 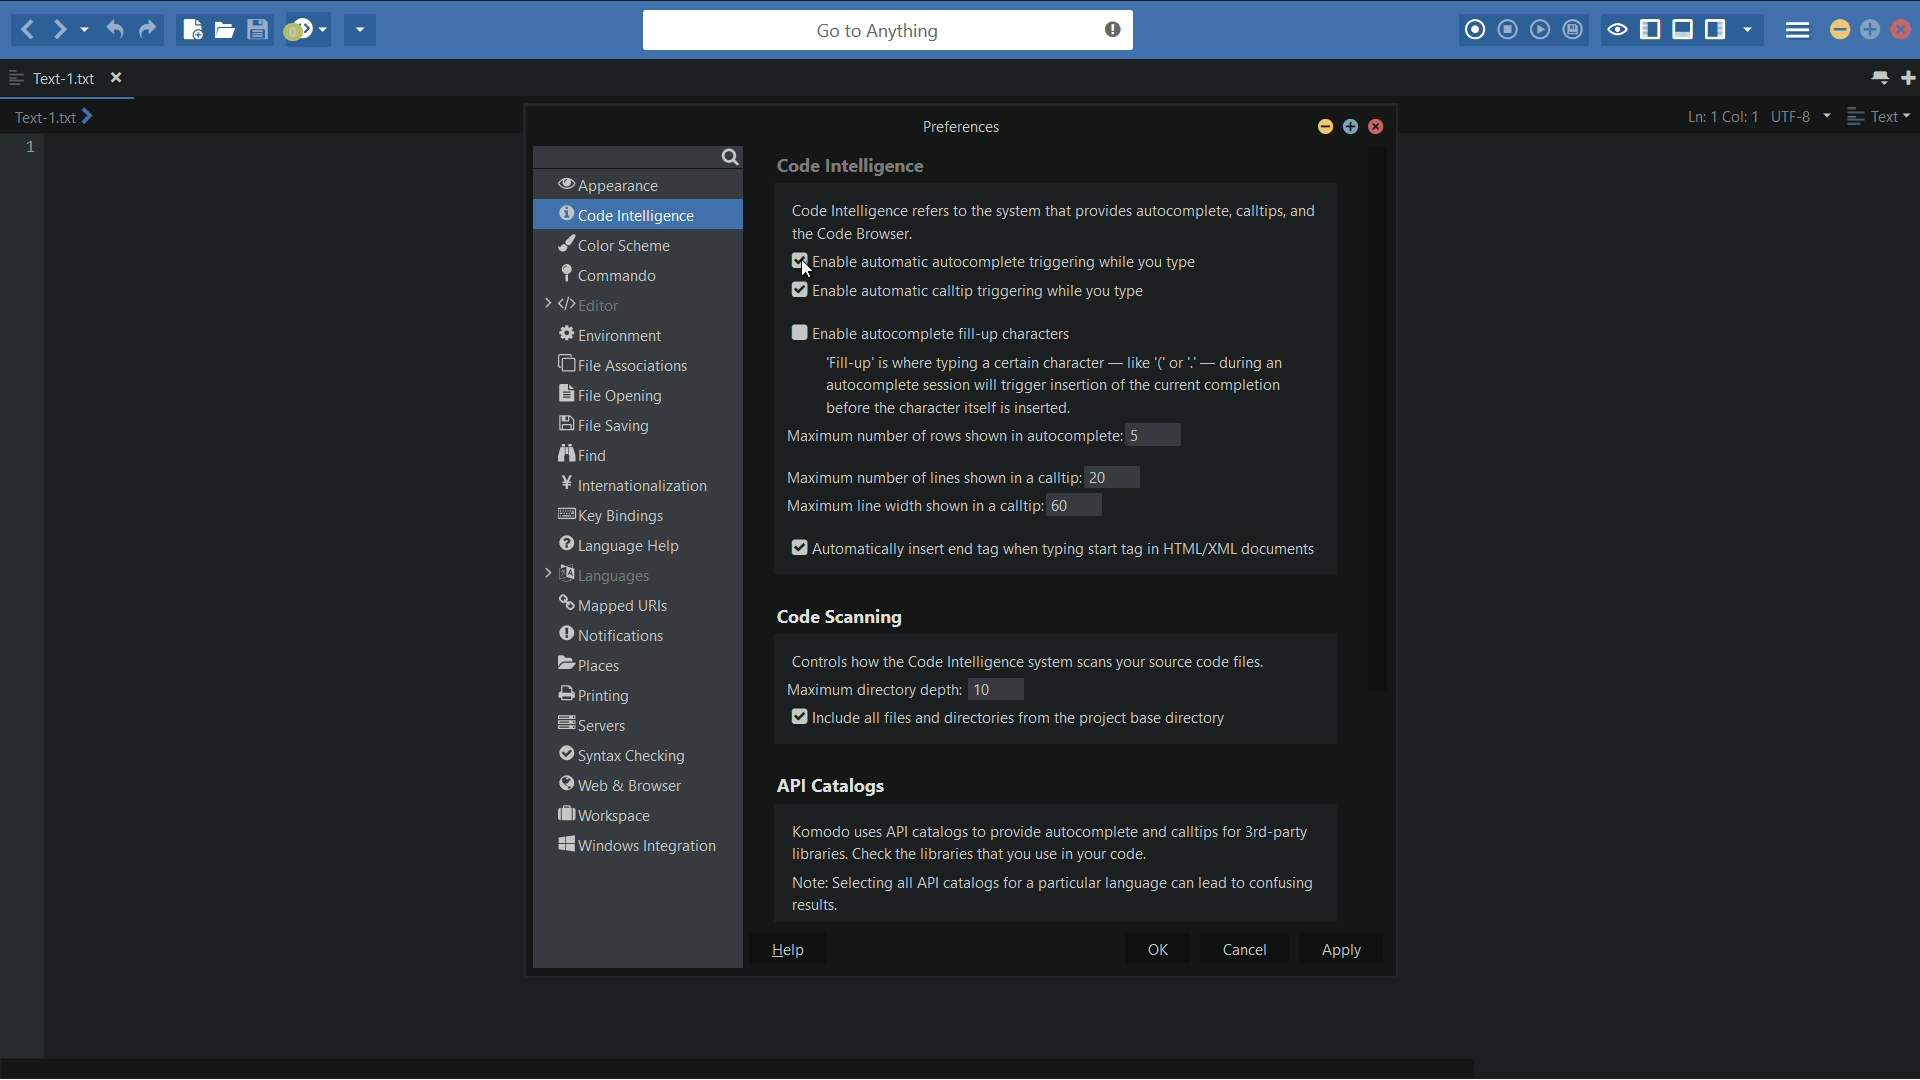 What do you see at coordinates (593, 726) in the screenshot?
I see `servers` at bounding box center [593, 726].